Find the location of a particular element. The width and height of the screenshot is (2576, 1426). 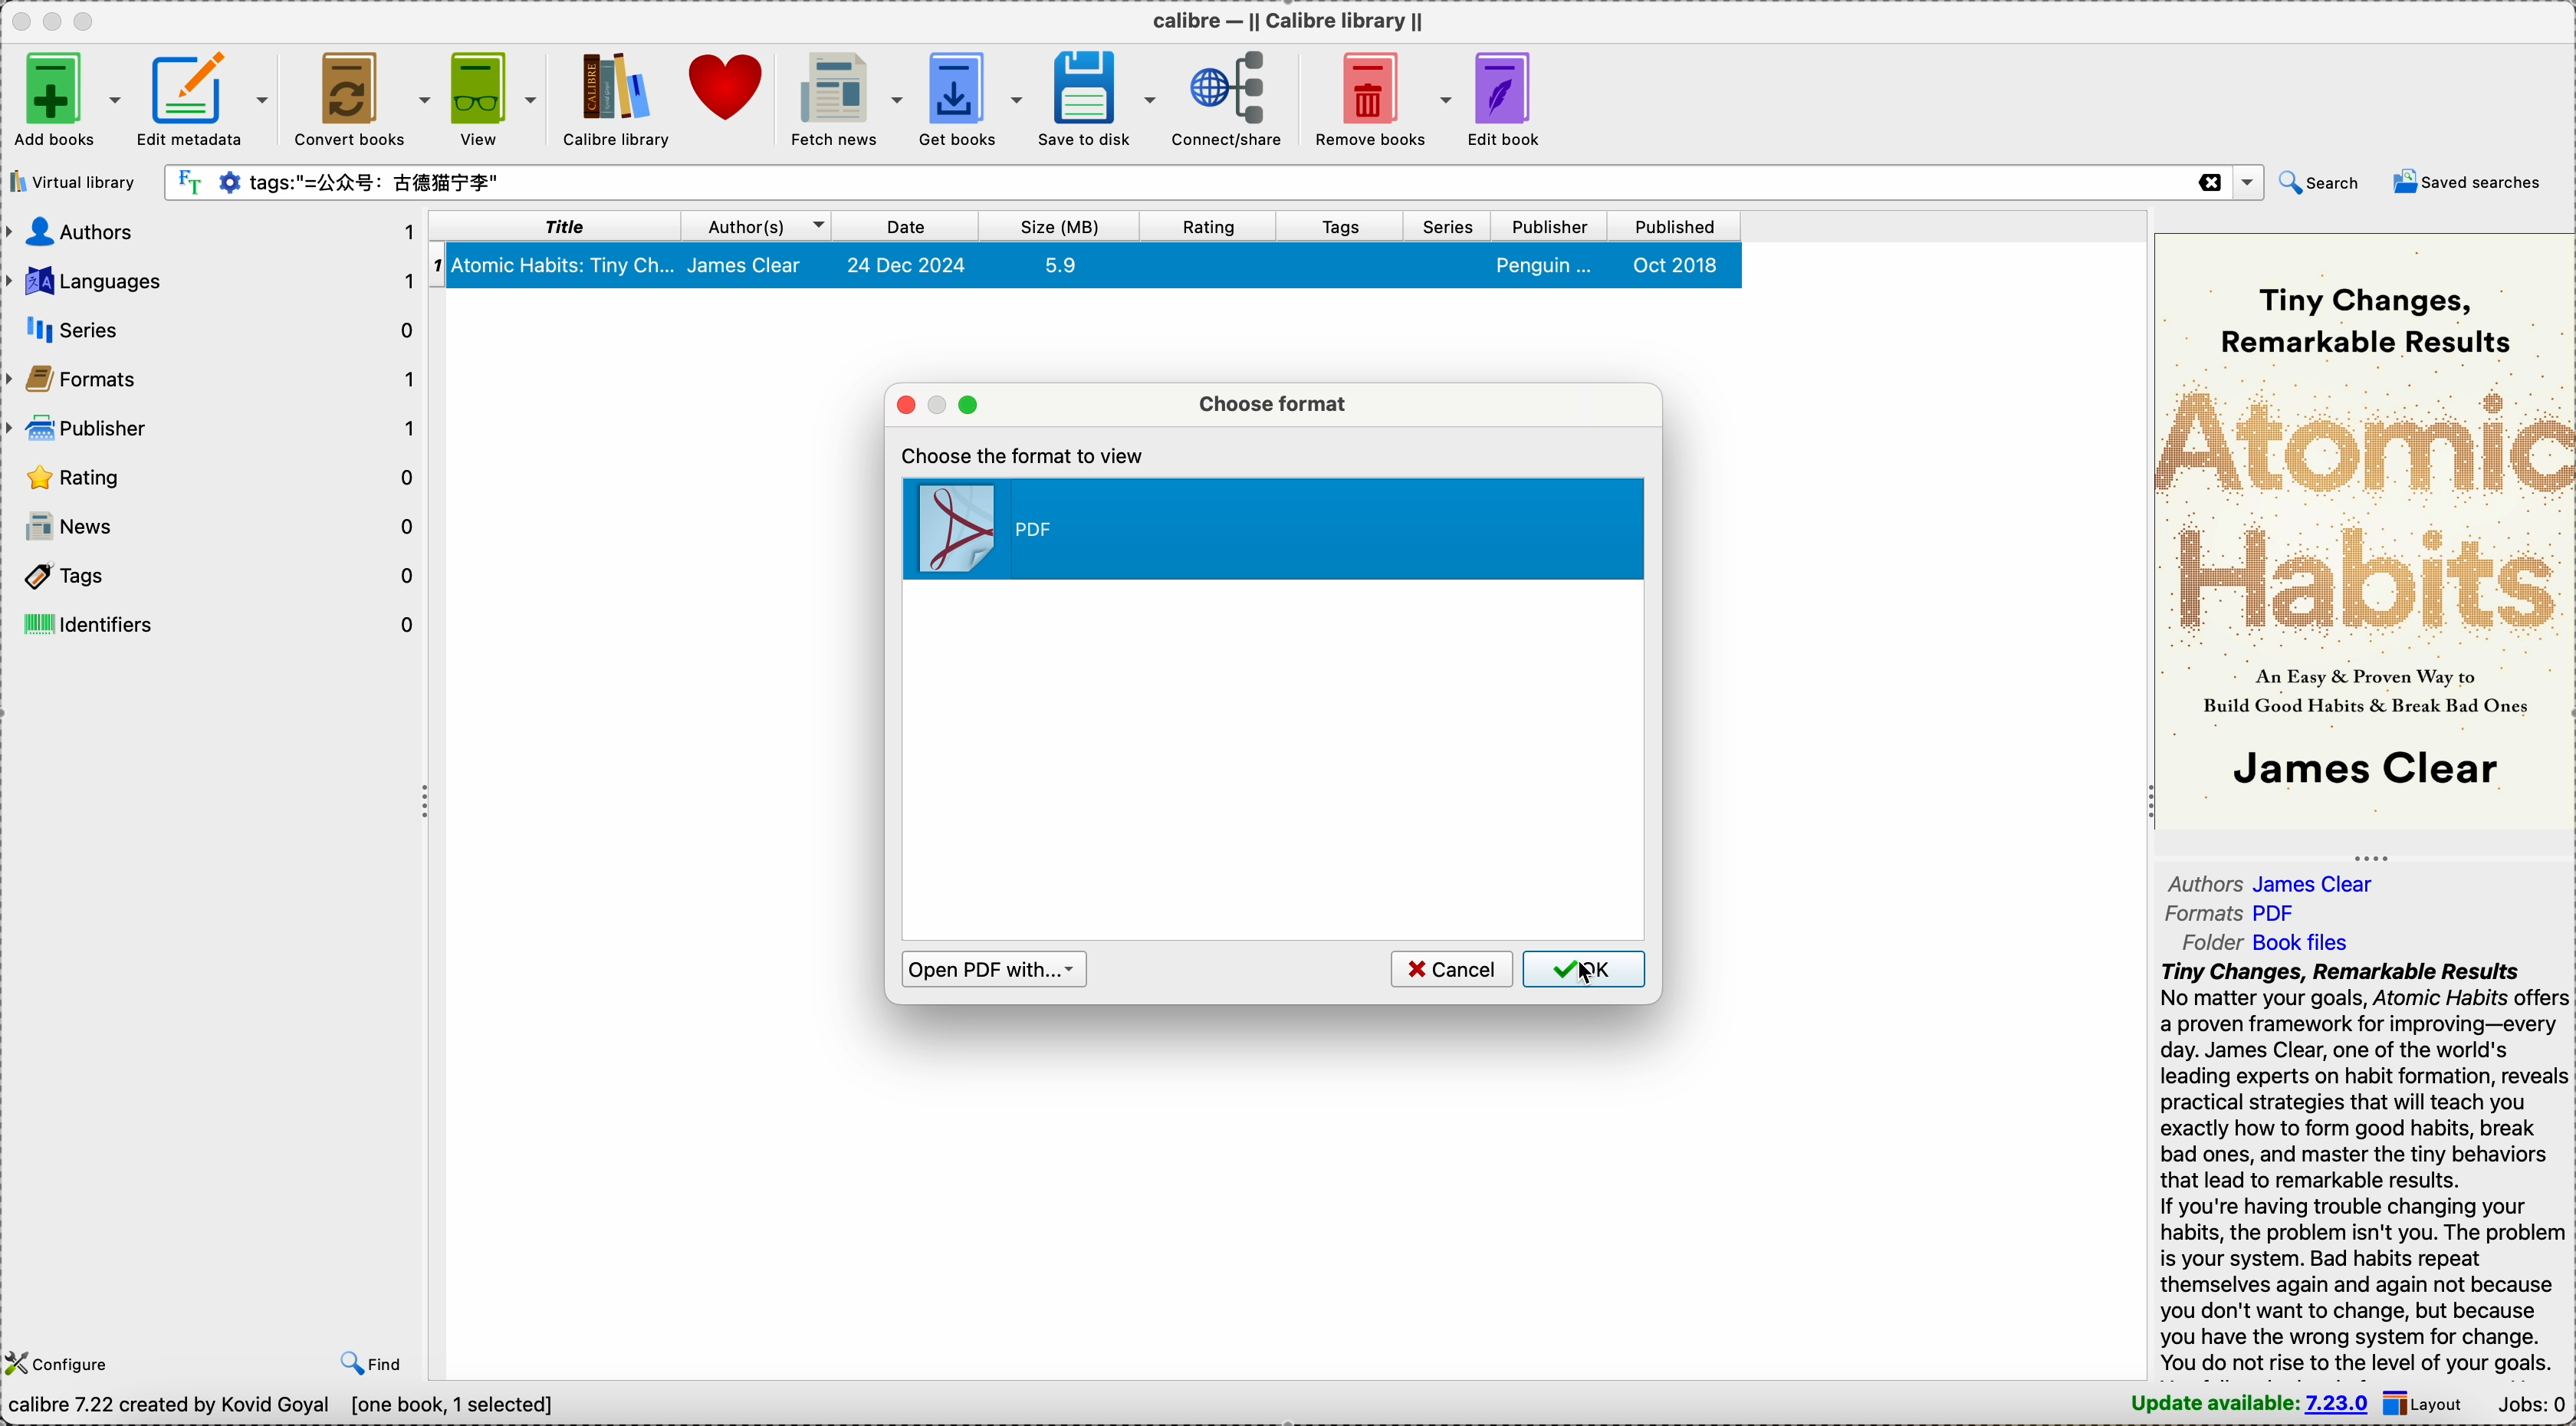

convert books is located at coordinates (362, 96).